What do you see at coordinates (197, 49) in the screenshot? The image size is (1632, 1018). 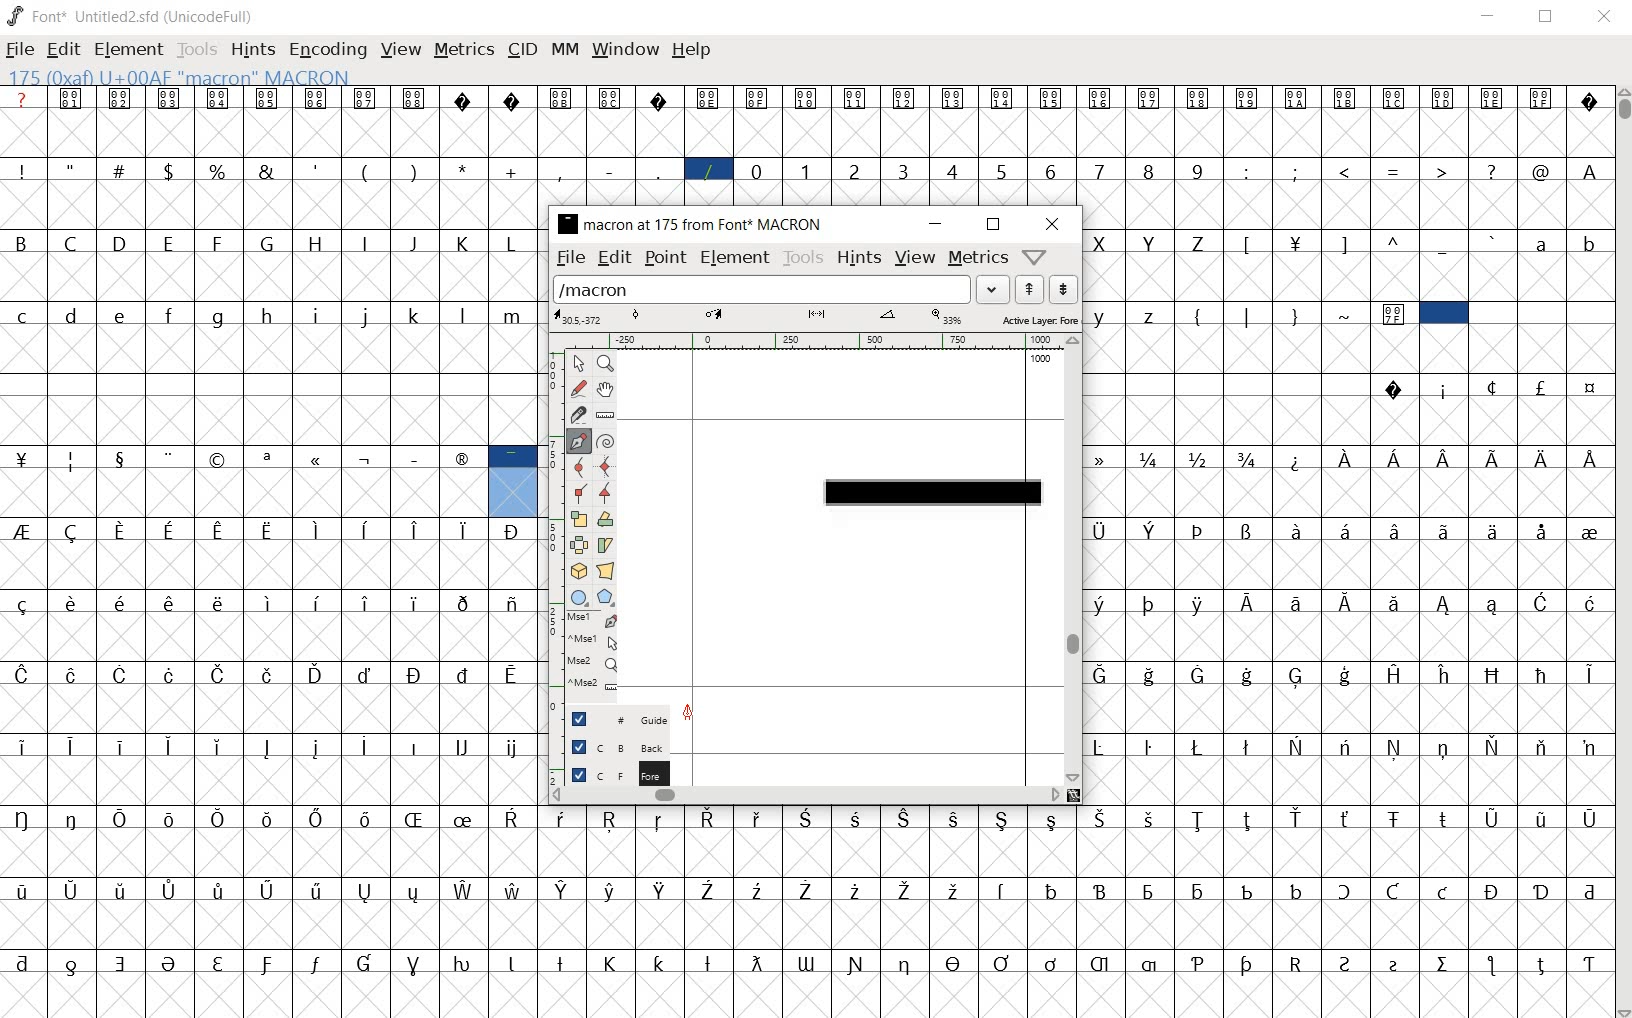 I see `Tools` at bounding box center [197, 49].